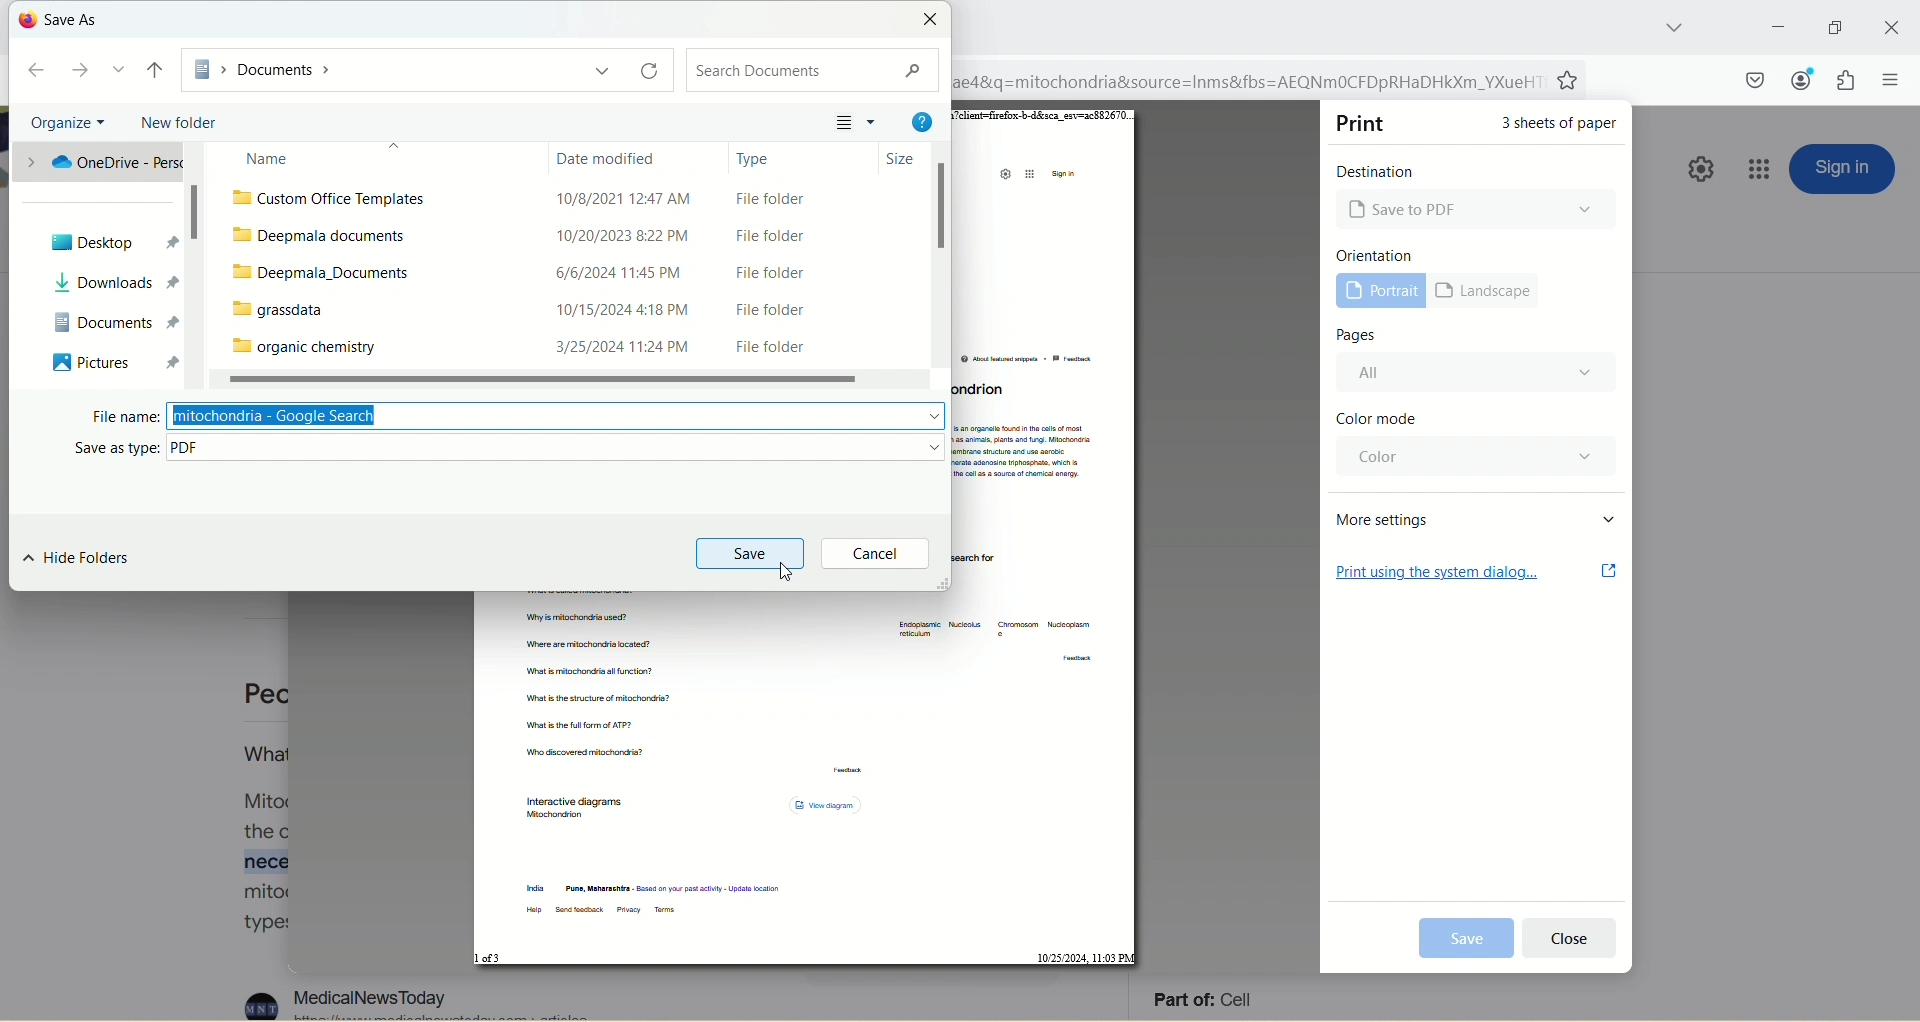 The height and width of the screenshot is (1022, 1920). What do you see at coordinates (800, 157) in the screenshot?
I see `type` at bounding box center [800, 157].